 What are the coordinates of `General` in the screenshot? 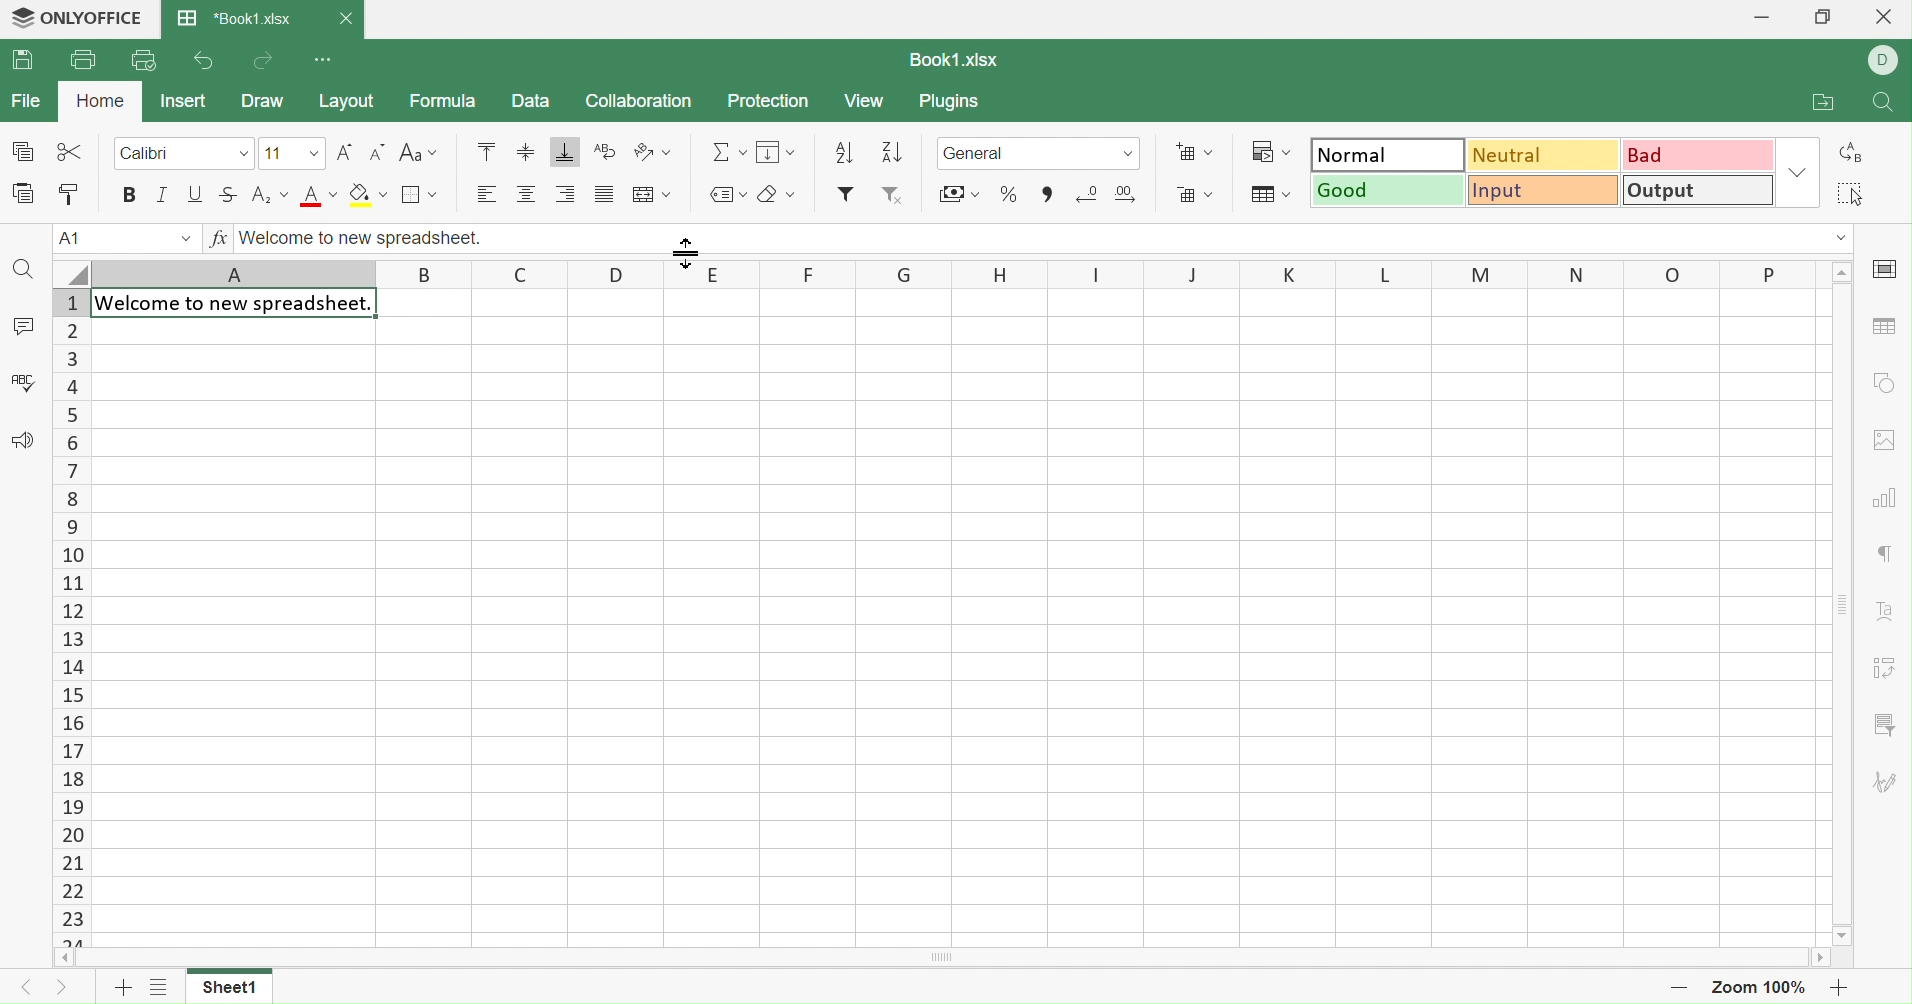 It's located at (1039, 151).